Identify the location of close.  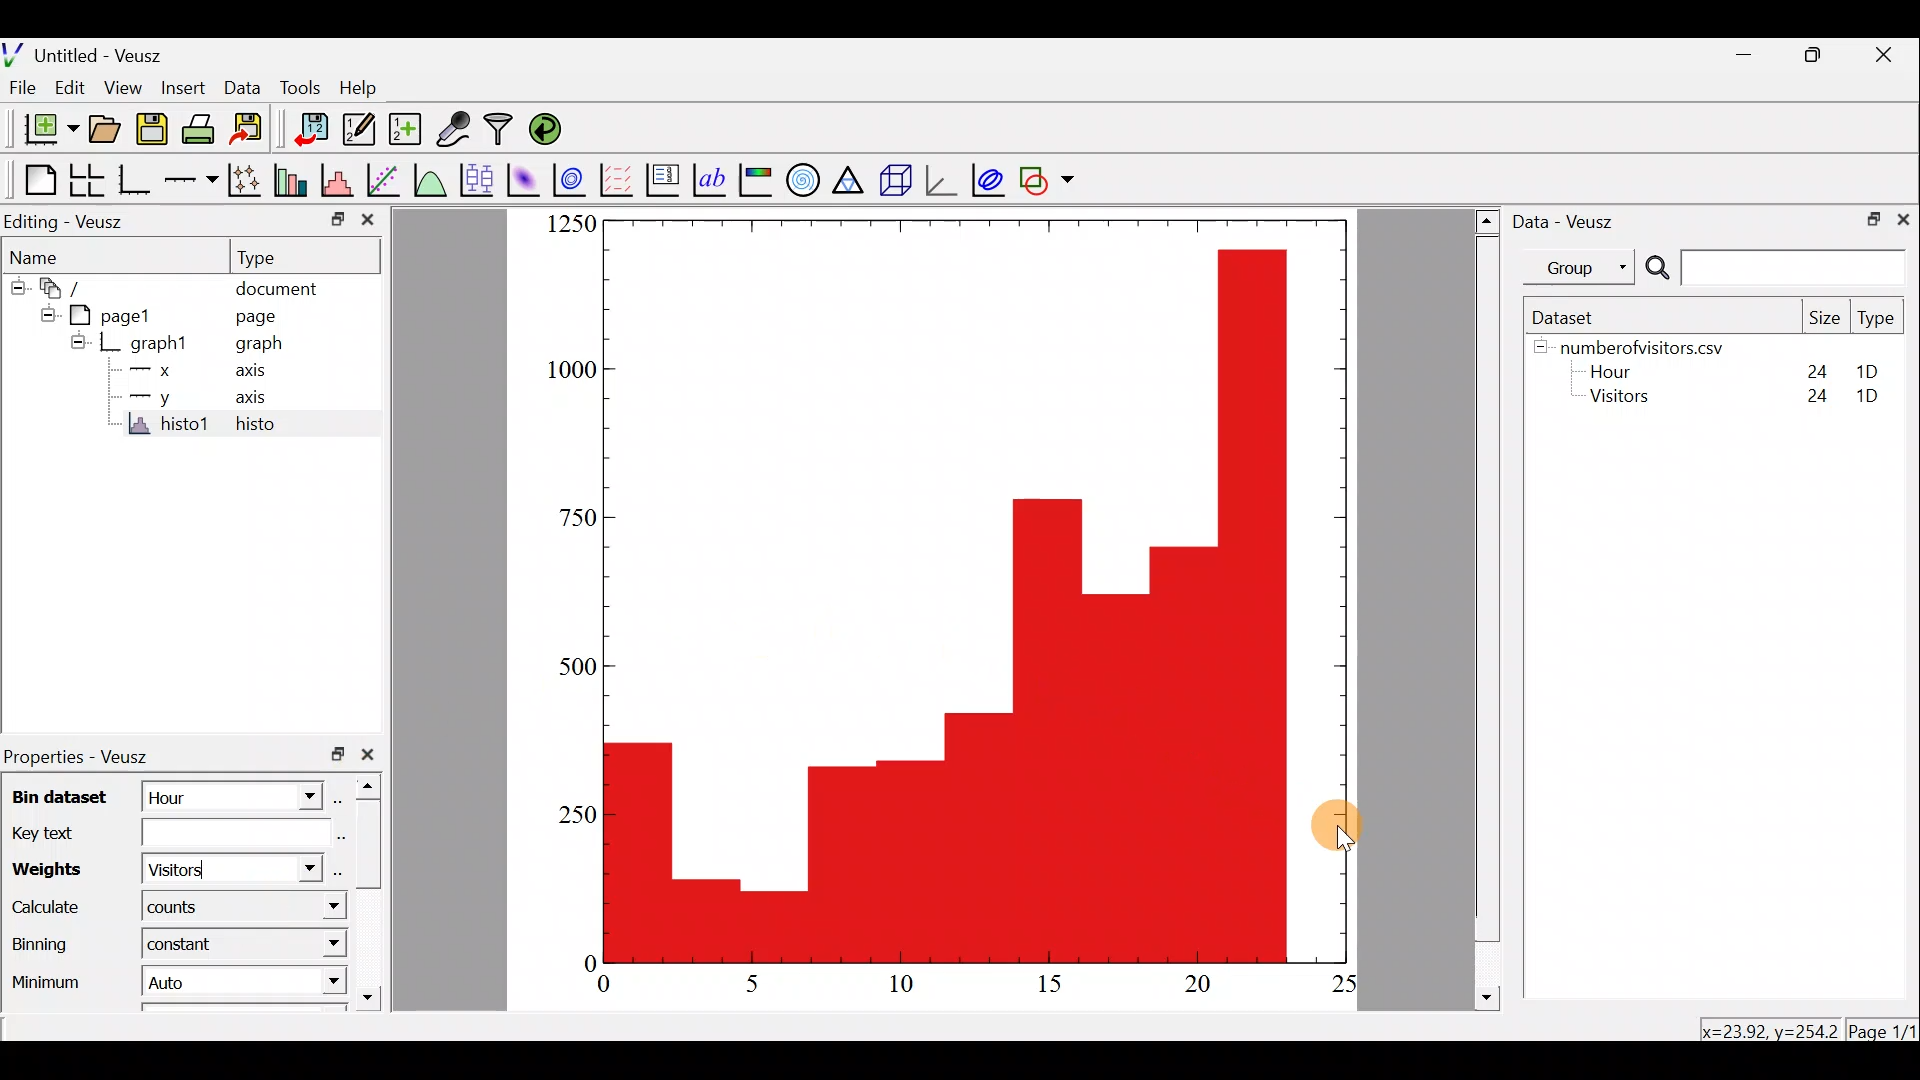
(368, 221).